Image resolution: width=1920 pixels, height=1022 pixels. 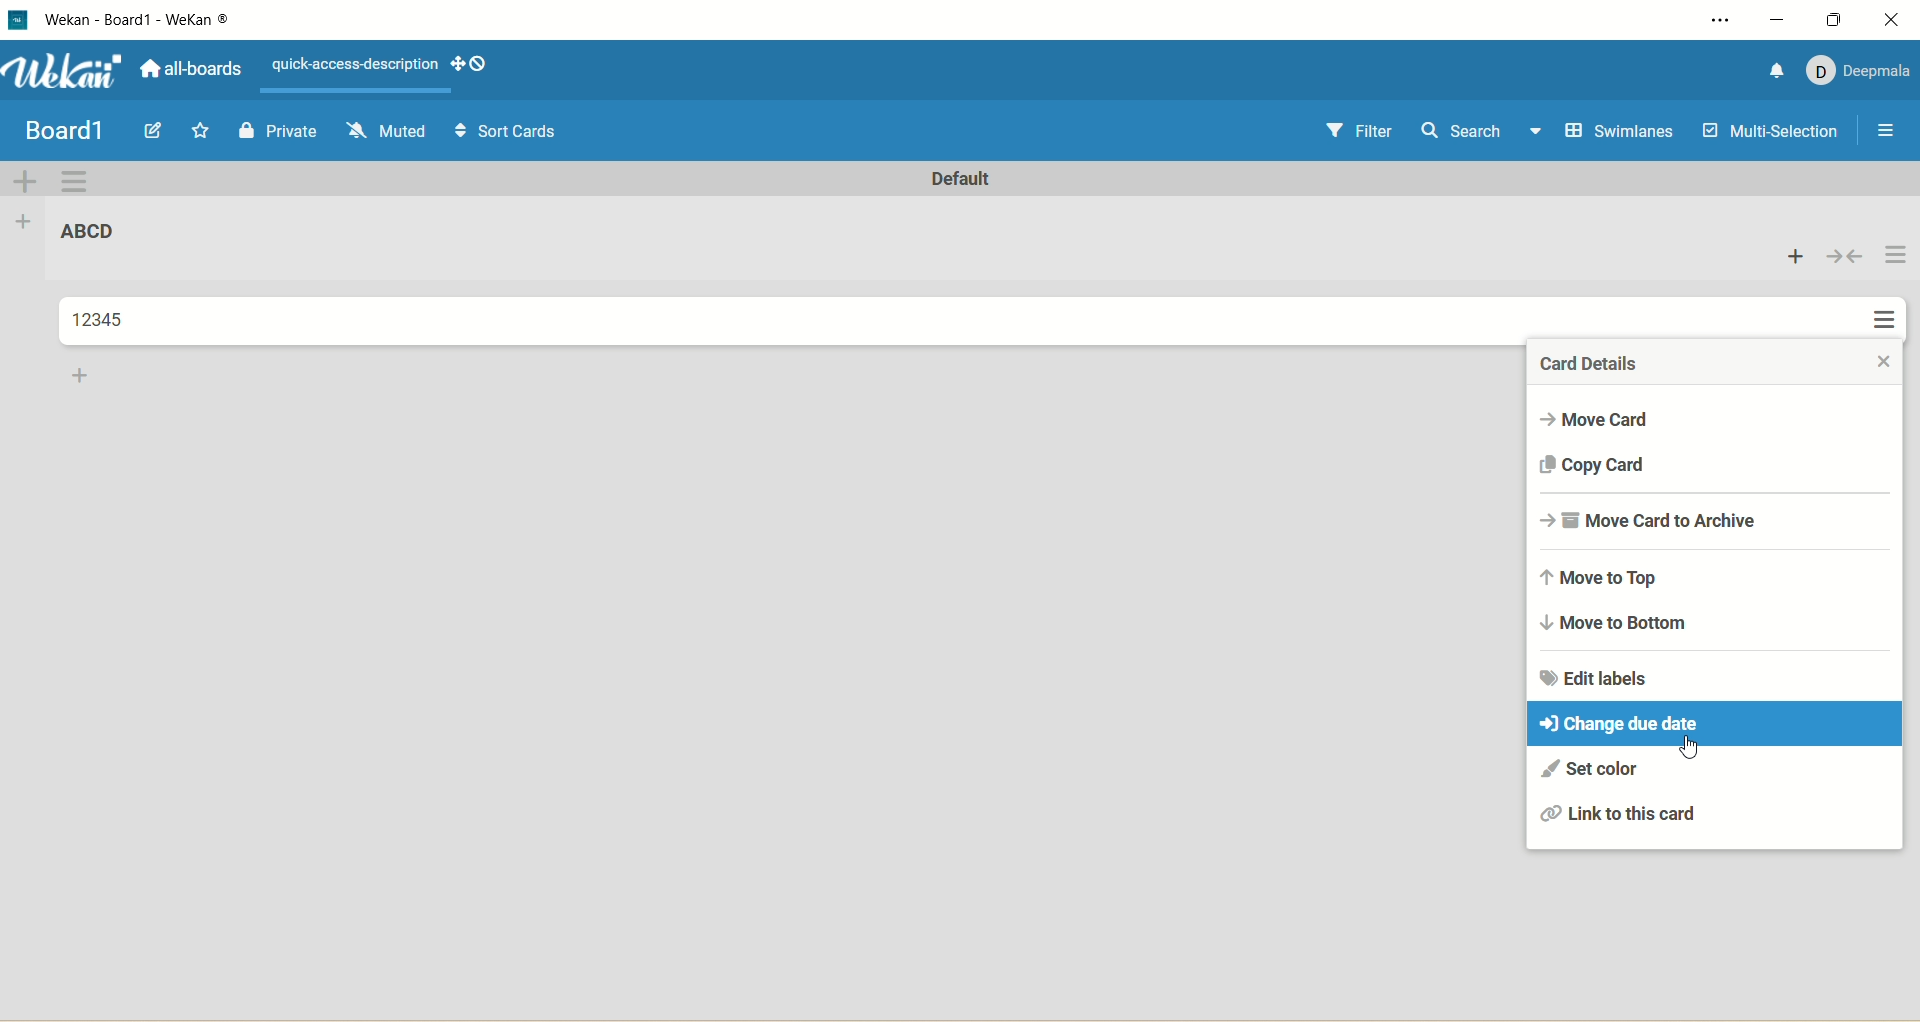 What do you see at coordinates (64, 132) in the screenshot?
I see `board1` at bounding box center [64, 132].